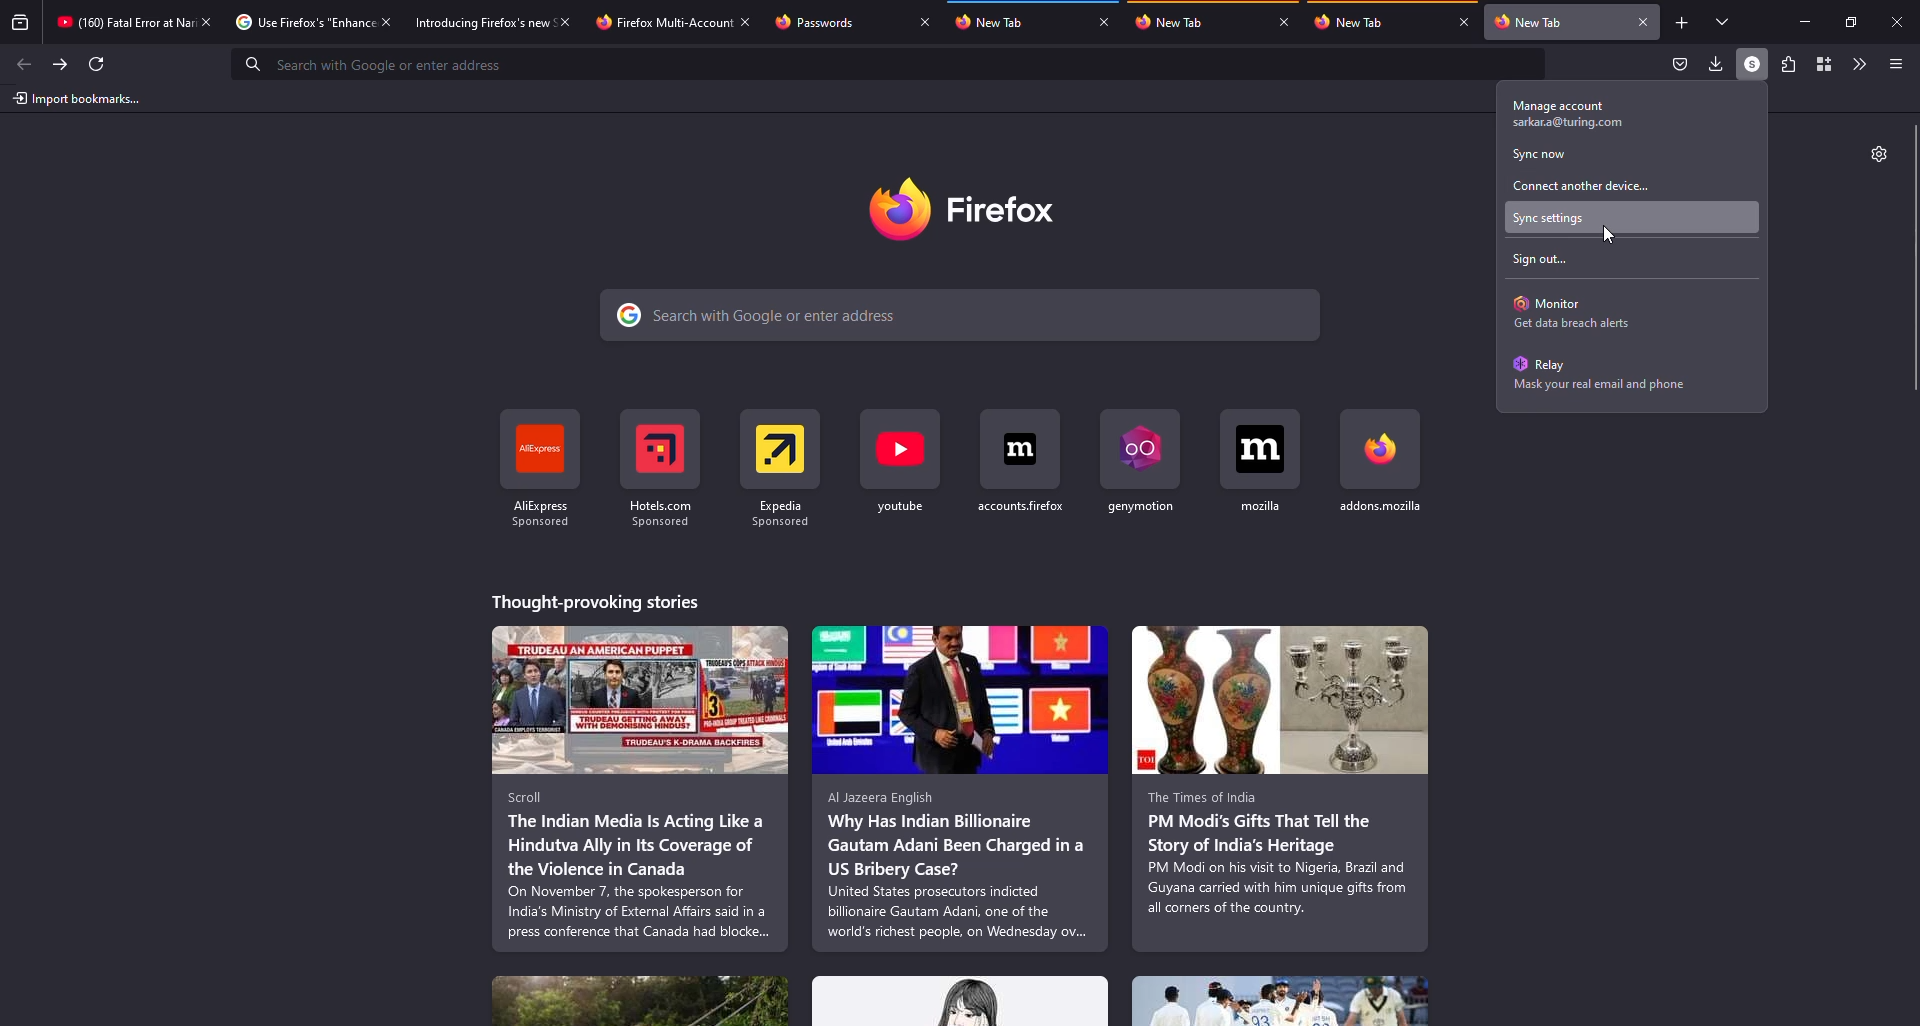  I want to click on close, so click(205, 22).